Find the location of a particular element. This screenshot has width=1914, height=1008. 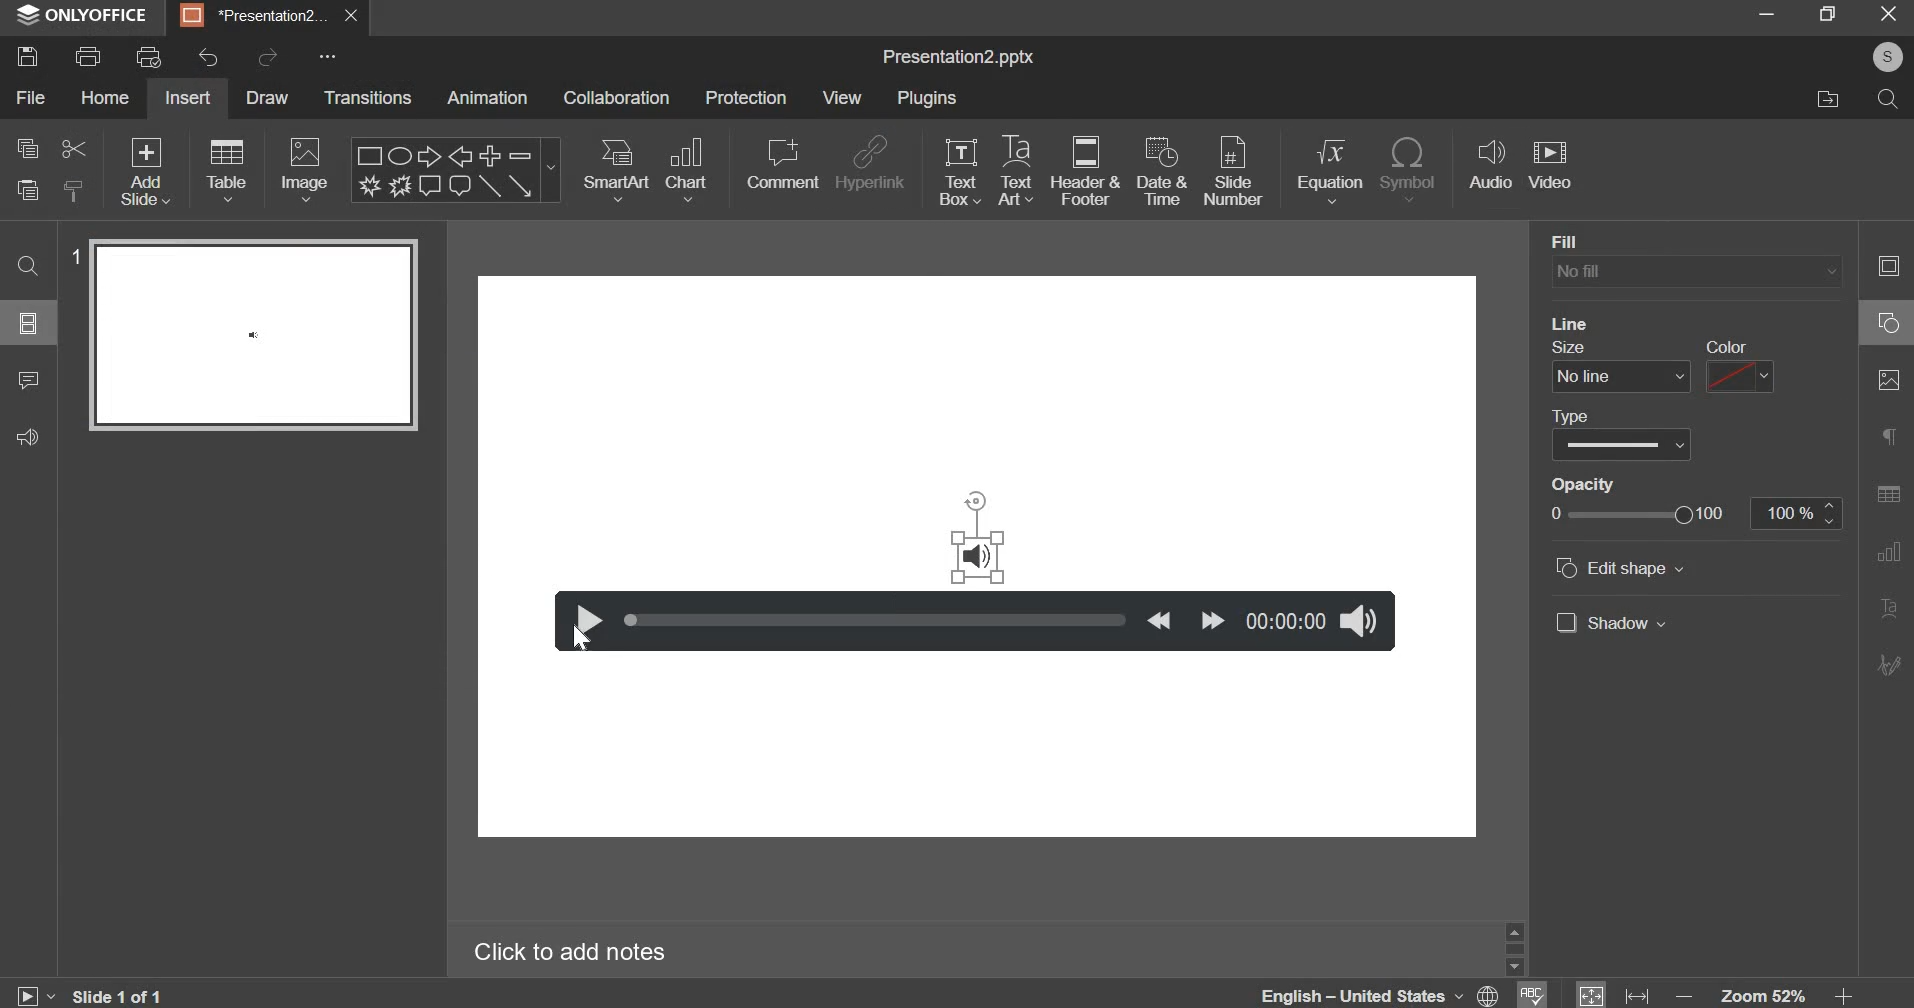

increase/decrease opacity is located at coordinates (1829, 513).